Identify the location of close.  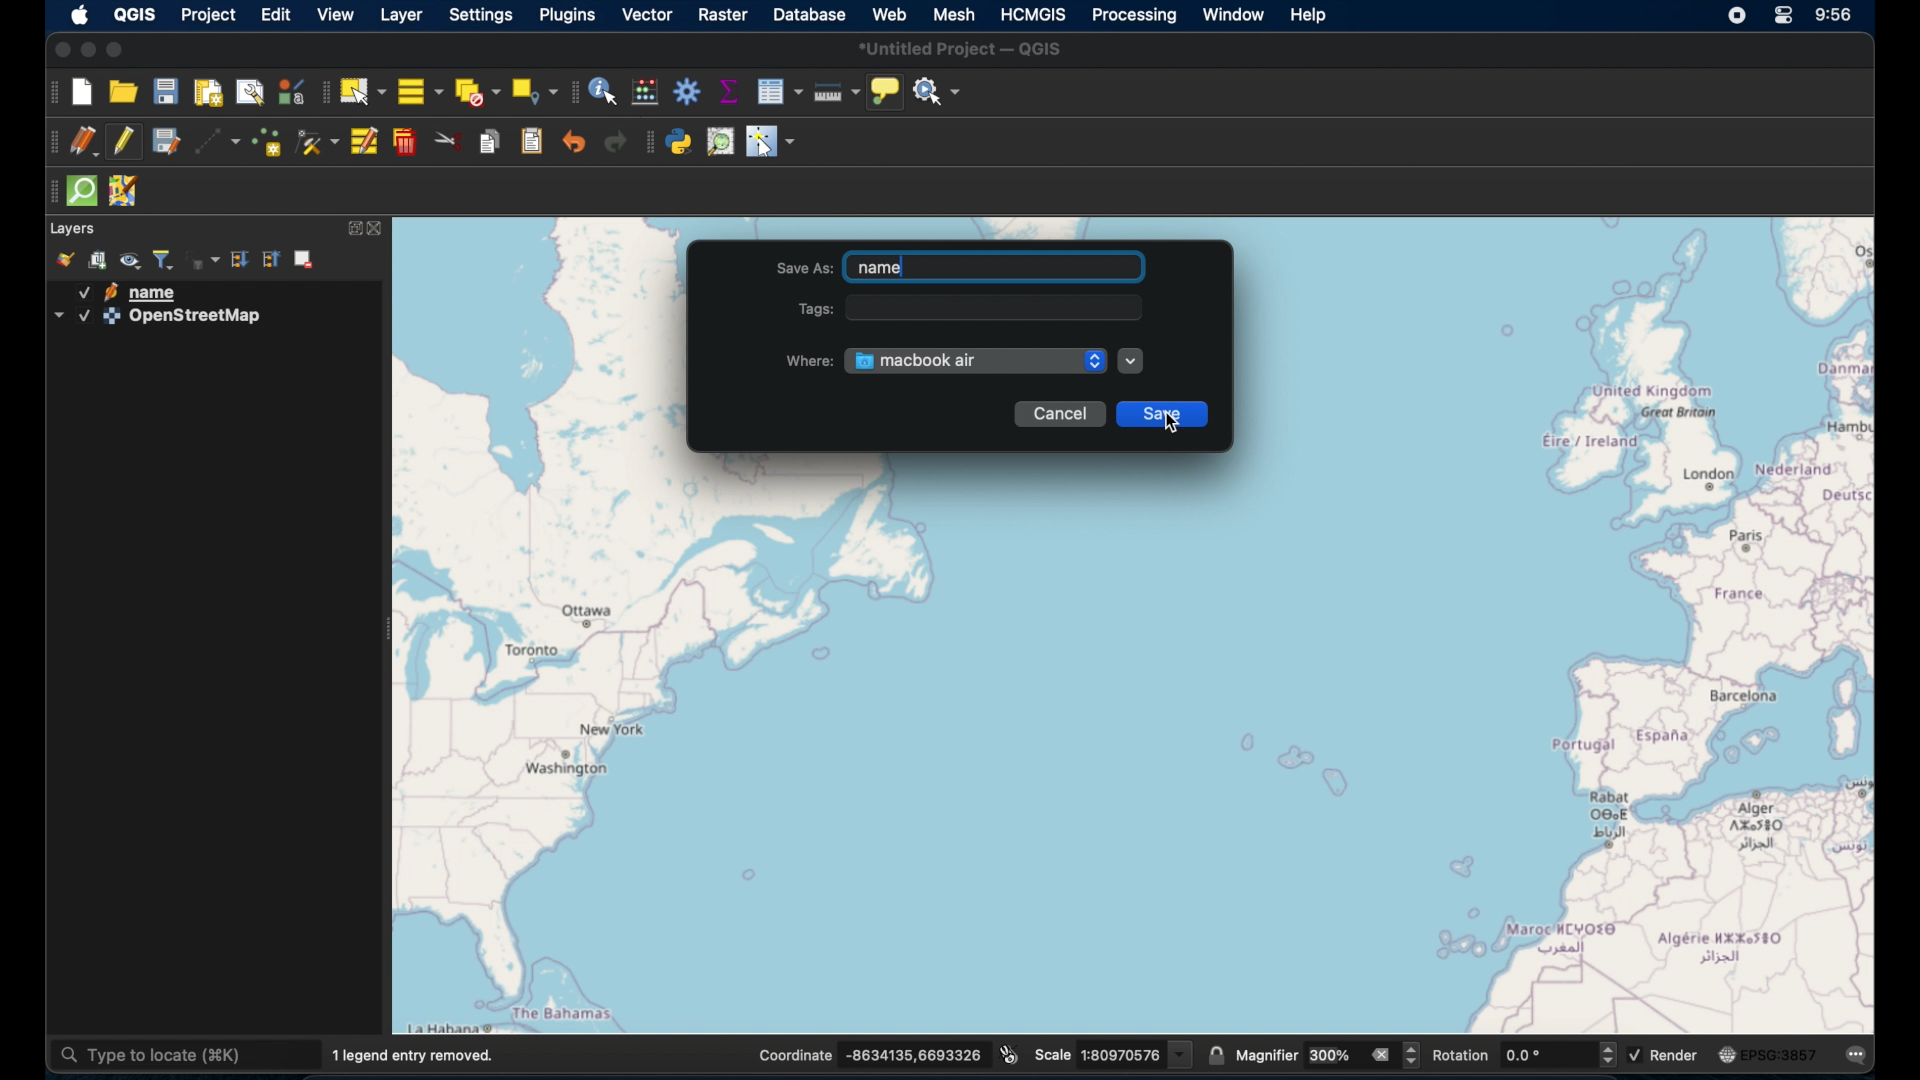
(379, 229).